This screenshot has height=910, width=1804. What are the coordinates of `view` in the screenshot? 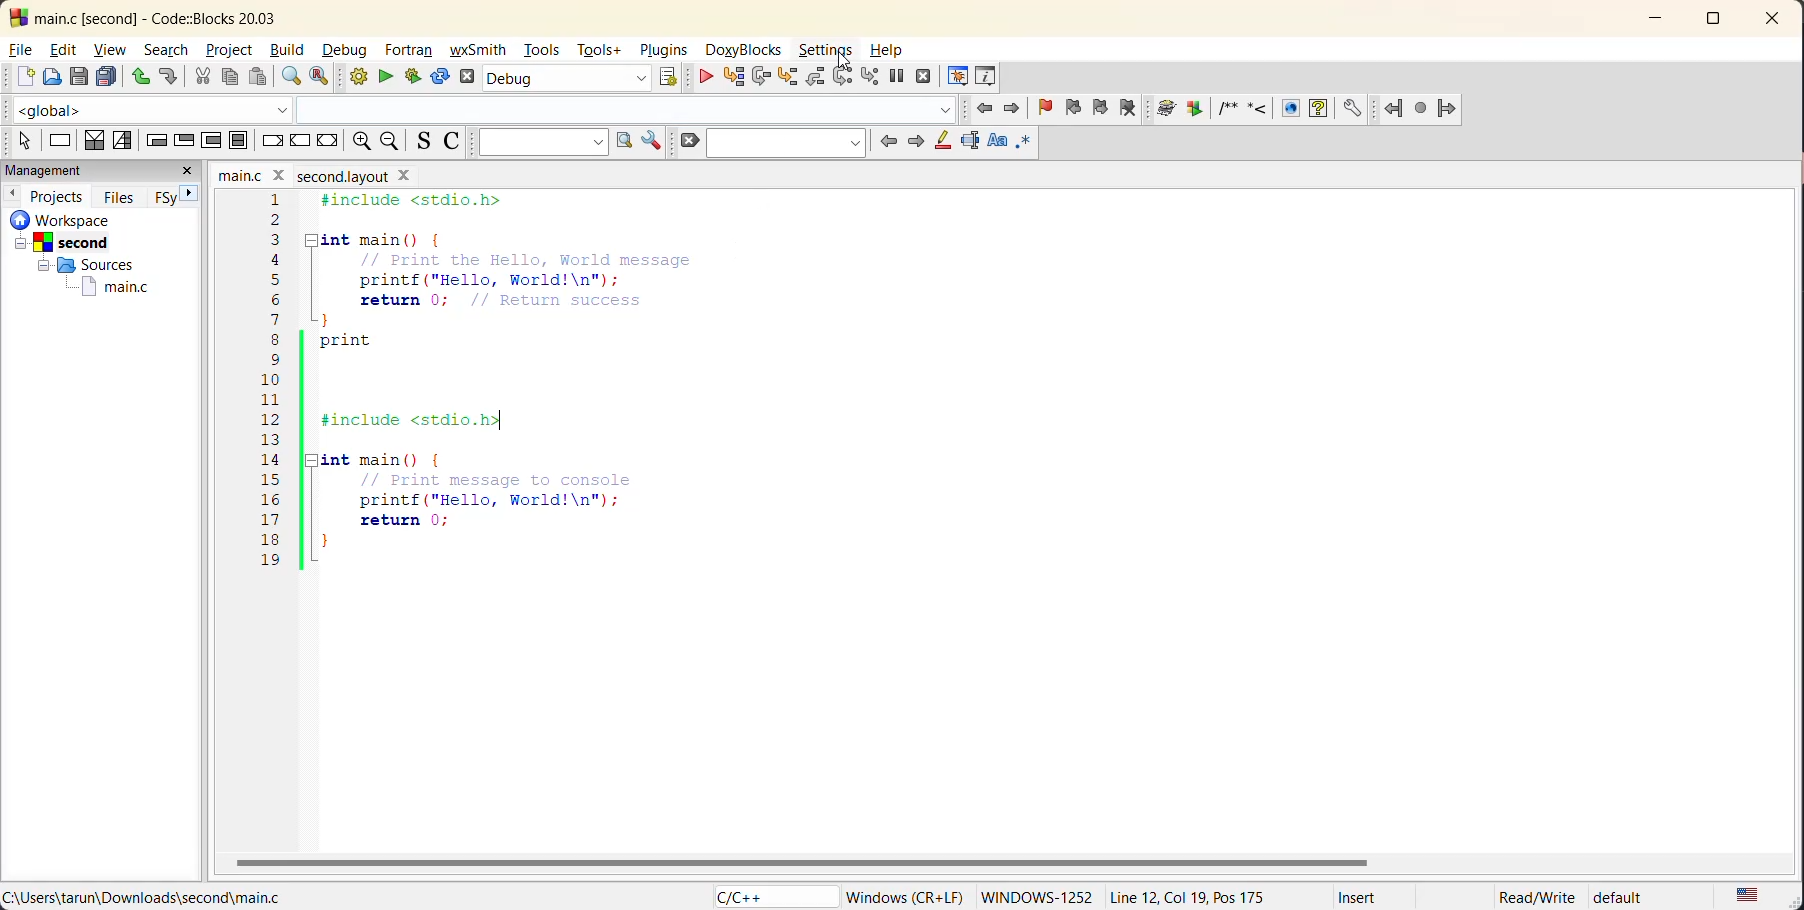 It's located at (112, 49).